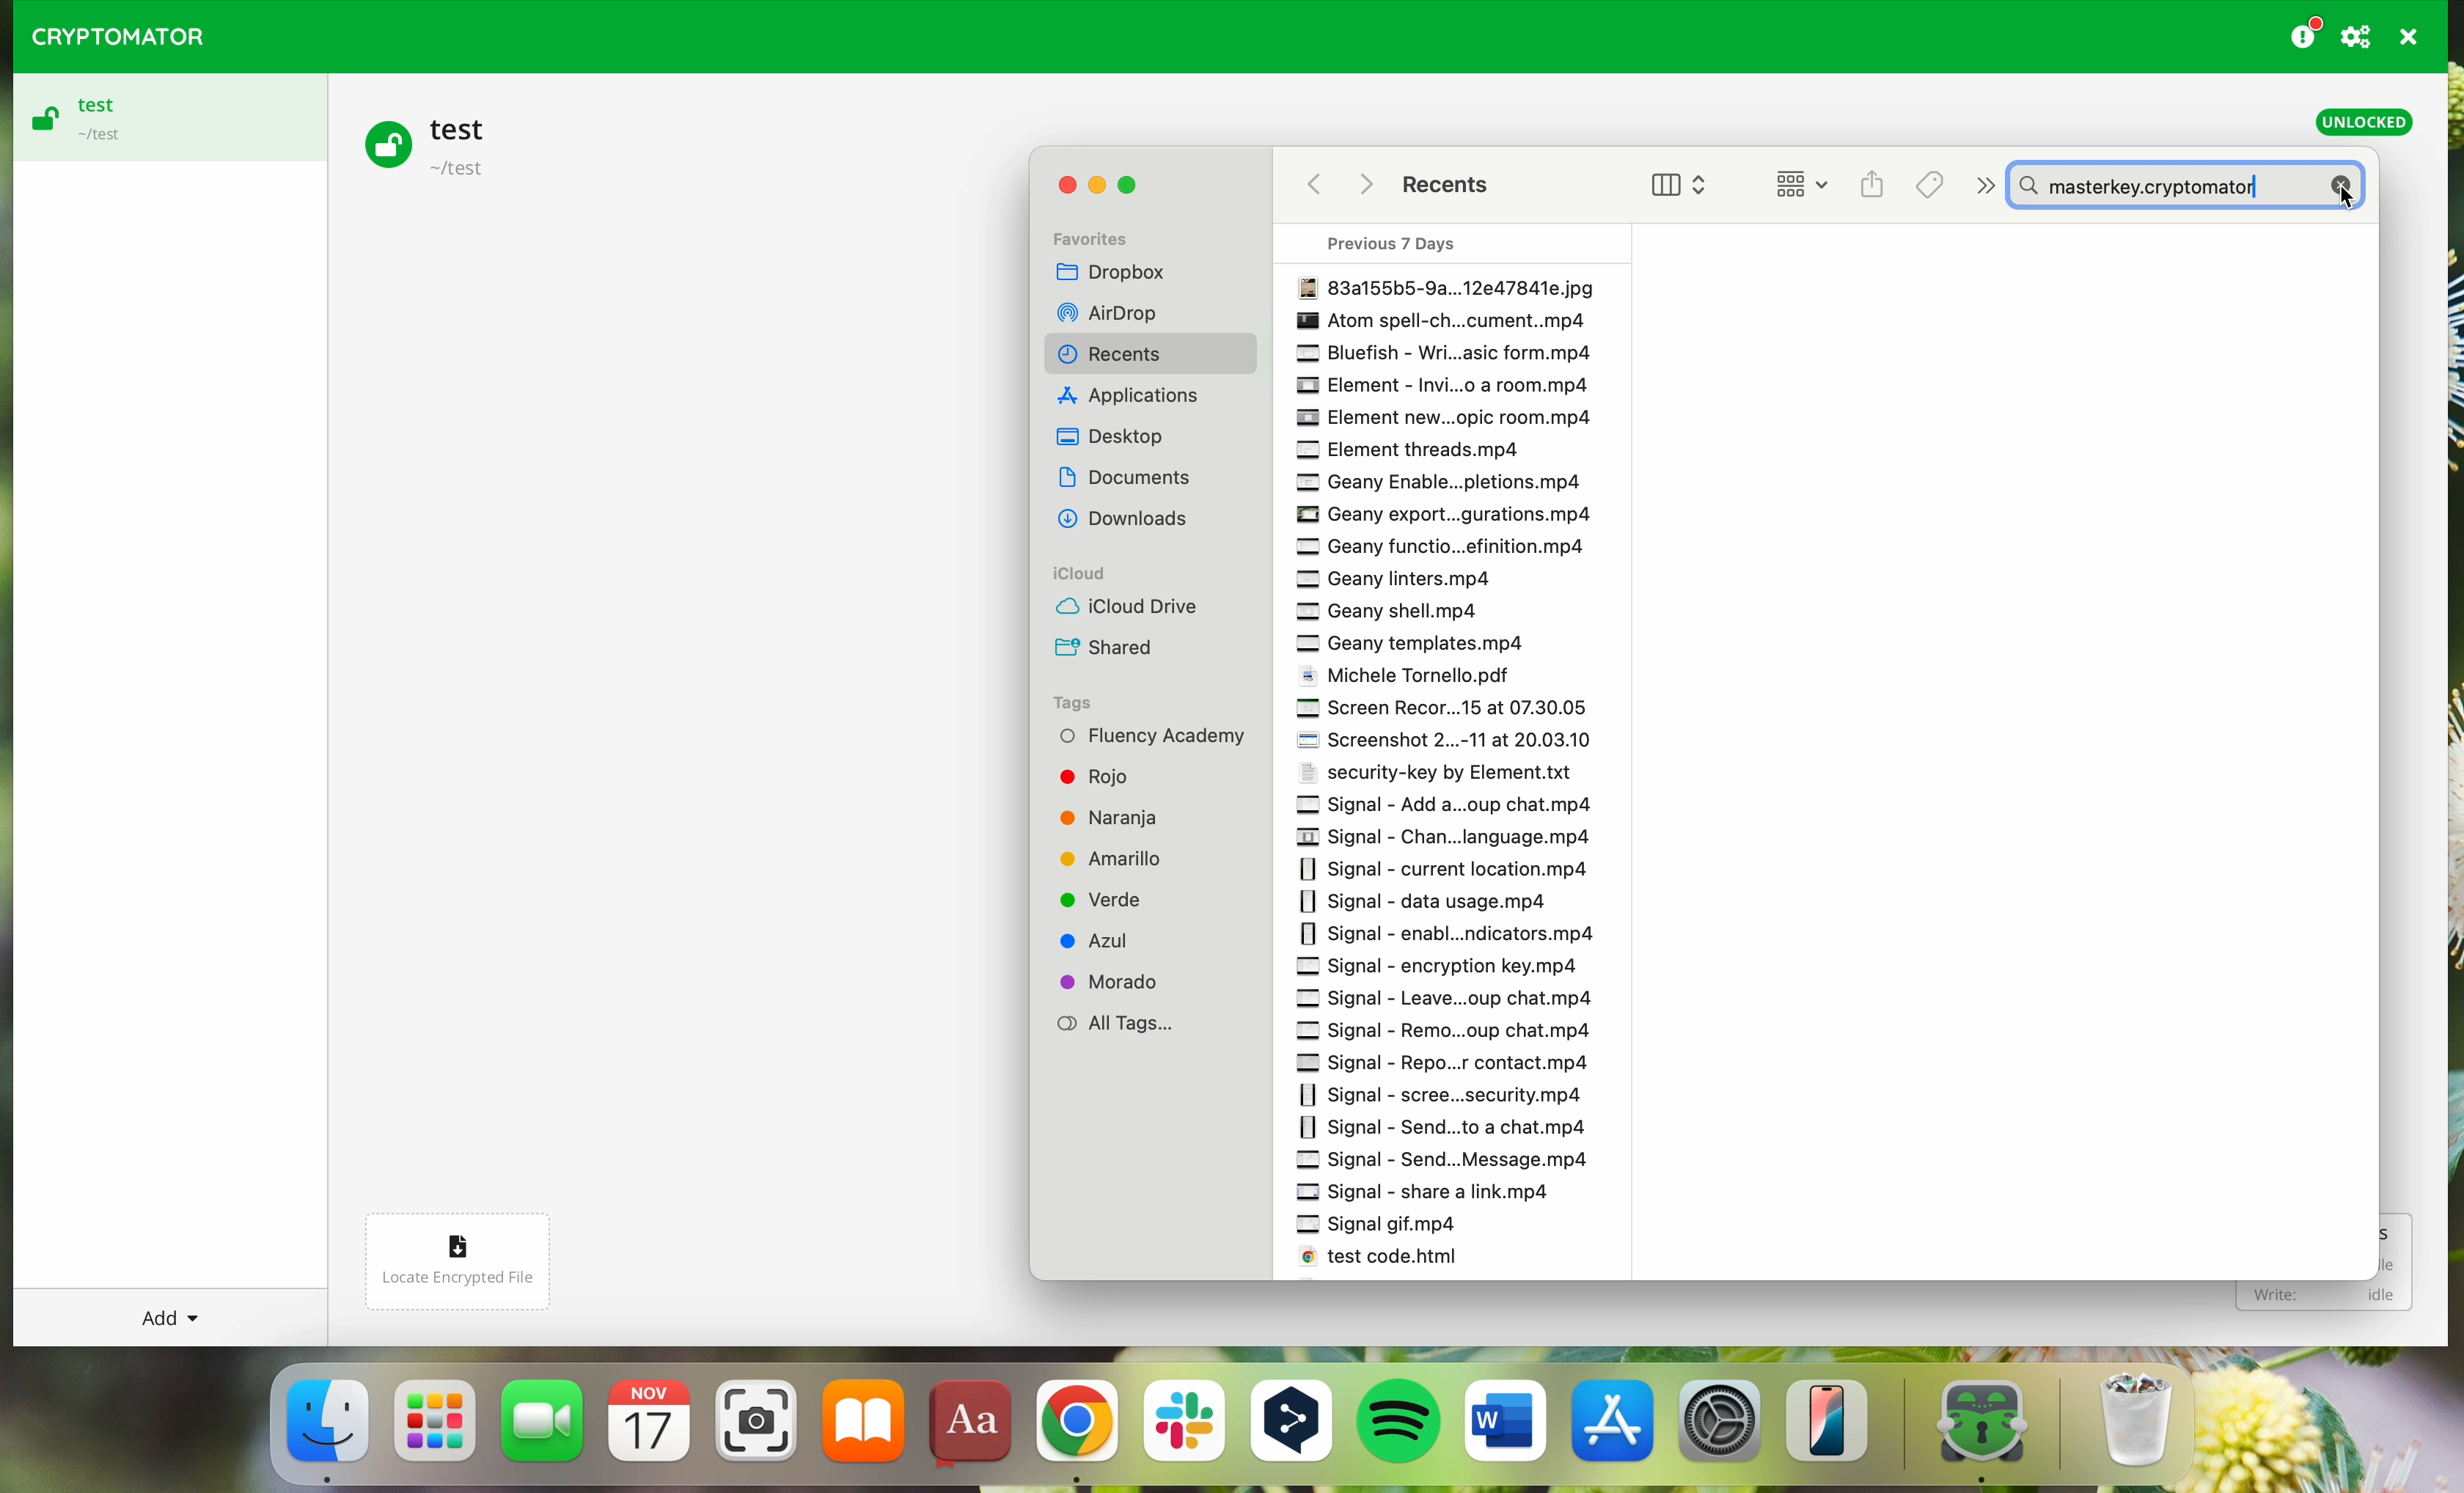  Describe the element at coordinates (434, 143) in the screenshot. I see `test vault` at that location.